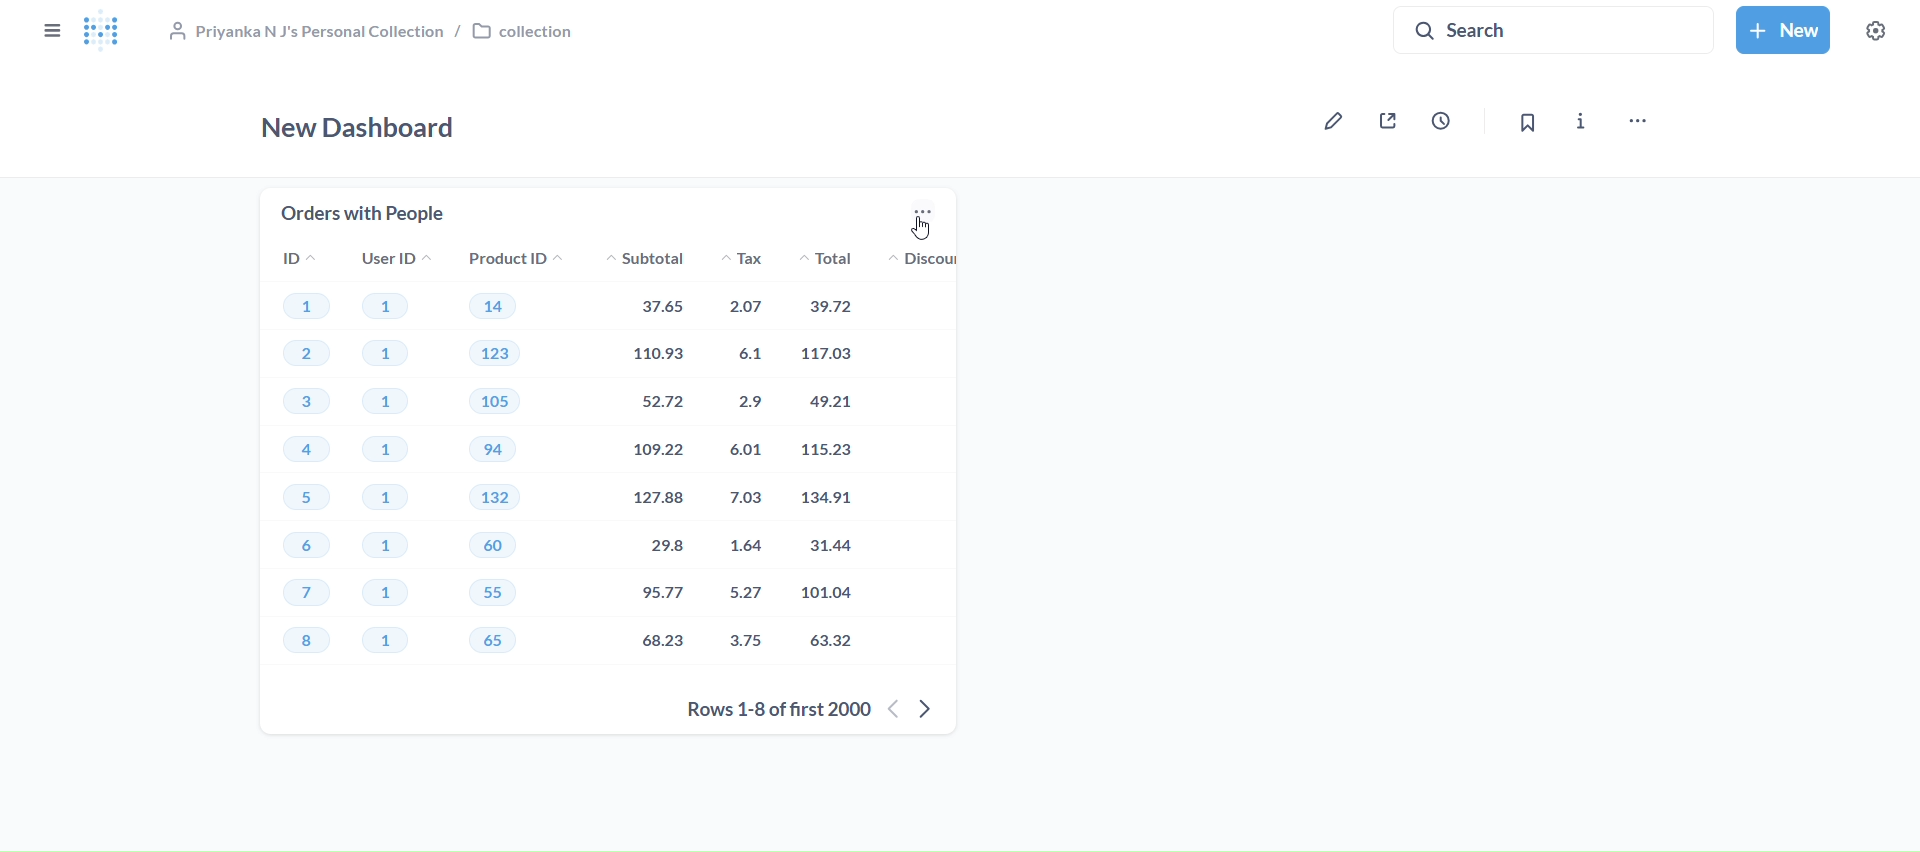 The image size is (1920, 852). Describe the element at coordinates (848, 461) in the screenshot. I see `total` at that location.